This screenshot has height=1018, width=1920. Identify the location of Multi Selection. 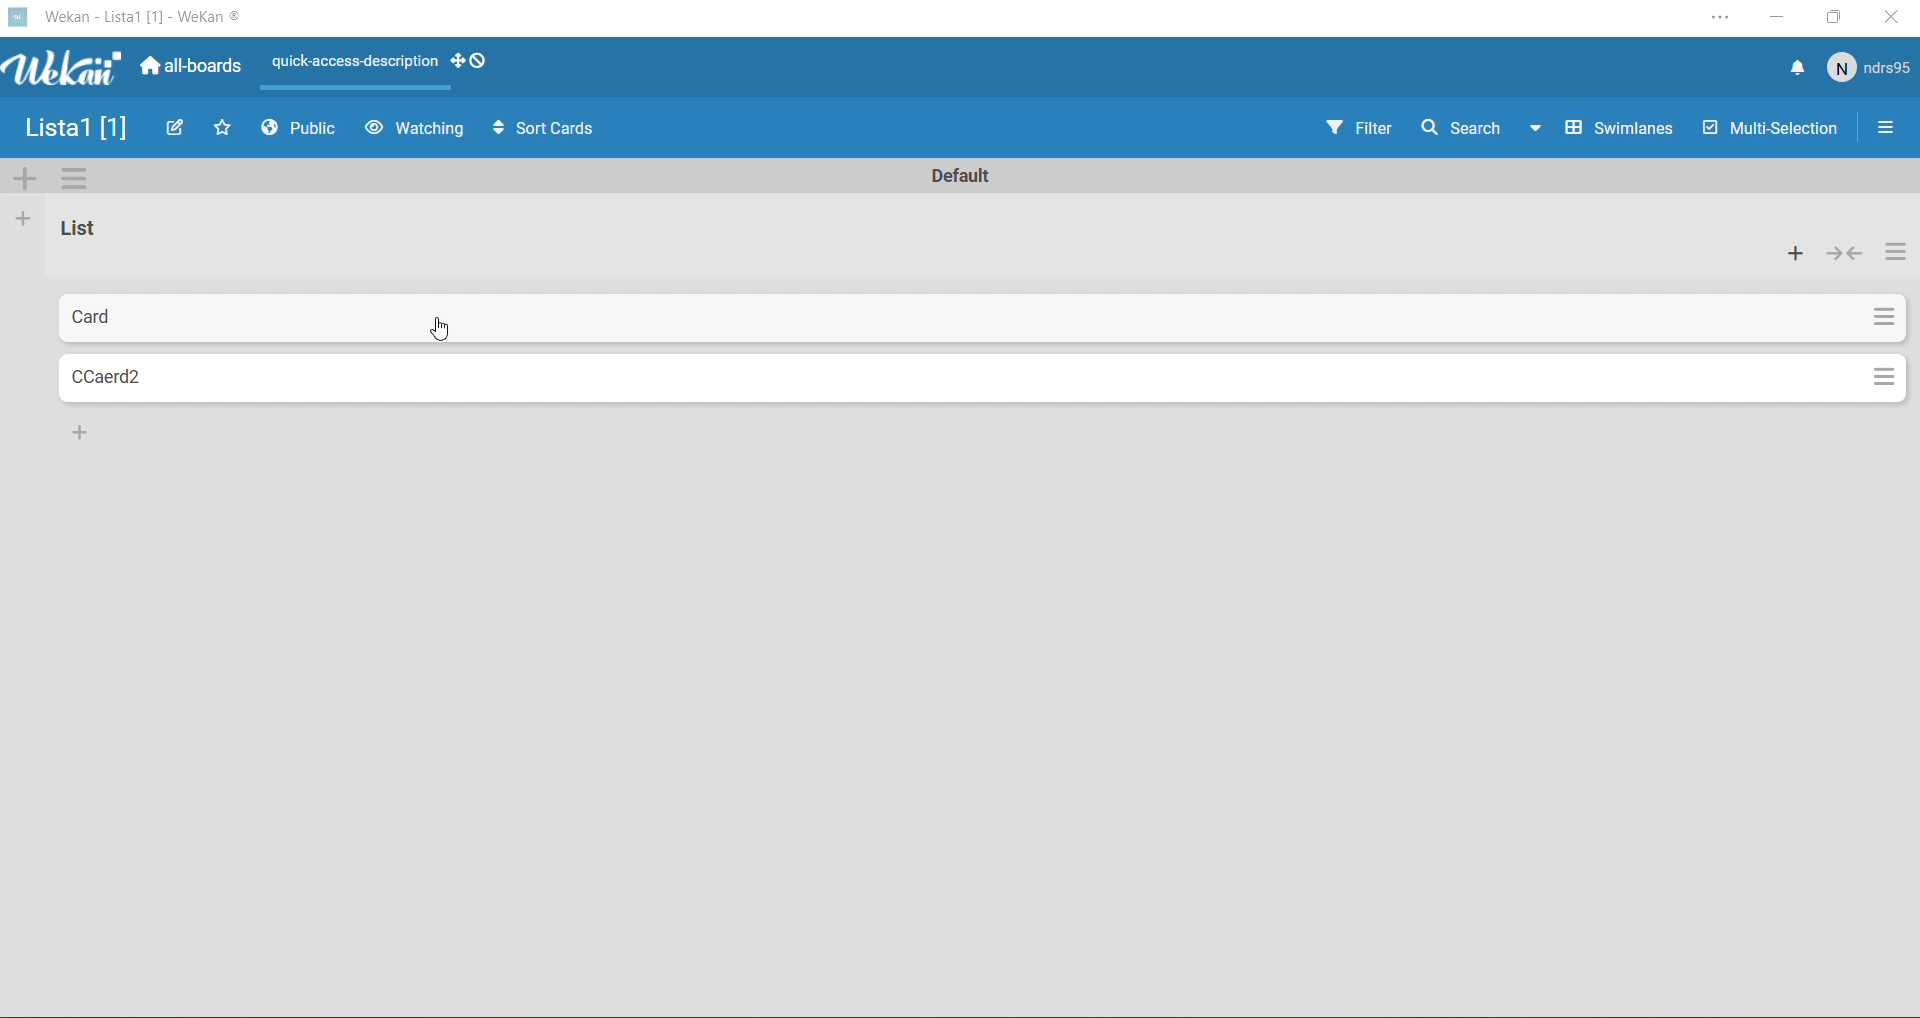
(1768, 130).